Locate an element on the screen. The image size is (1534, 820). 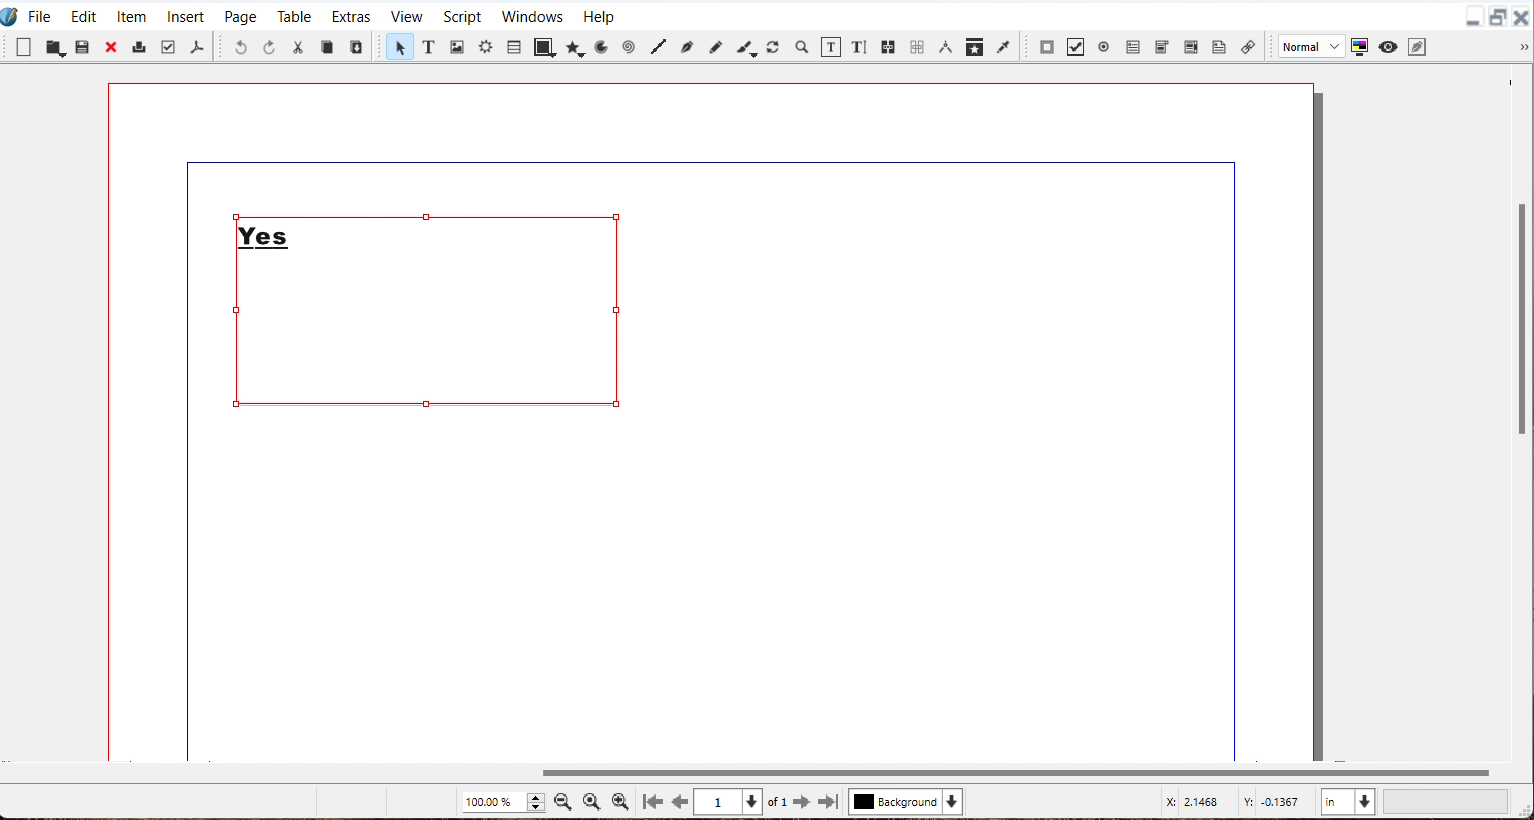
Select Current page is located at coordinates (743, 802).